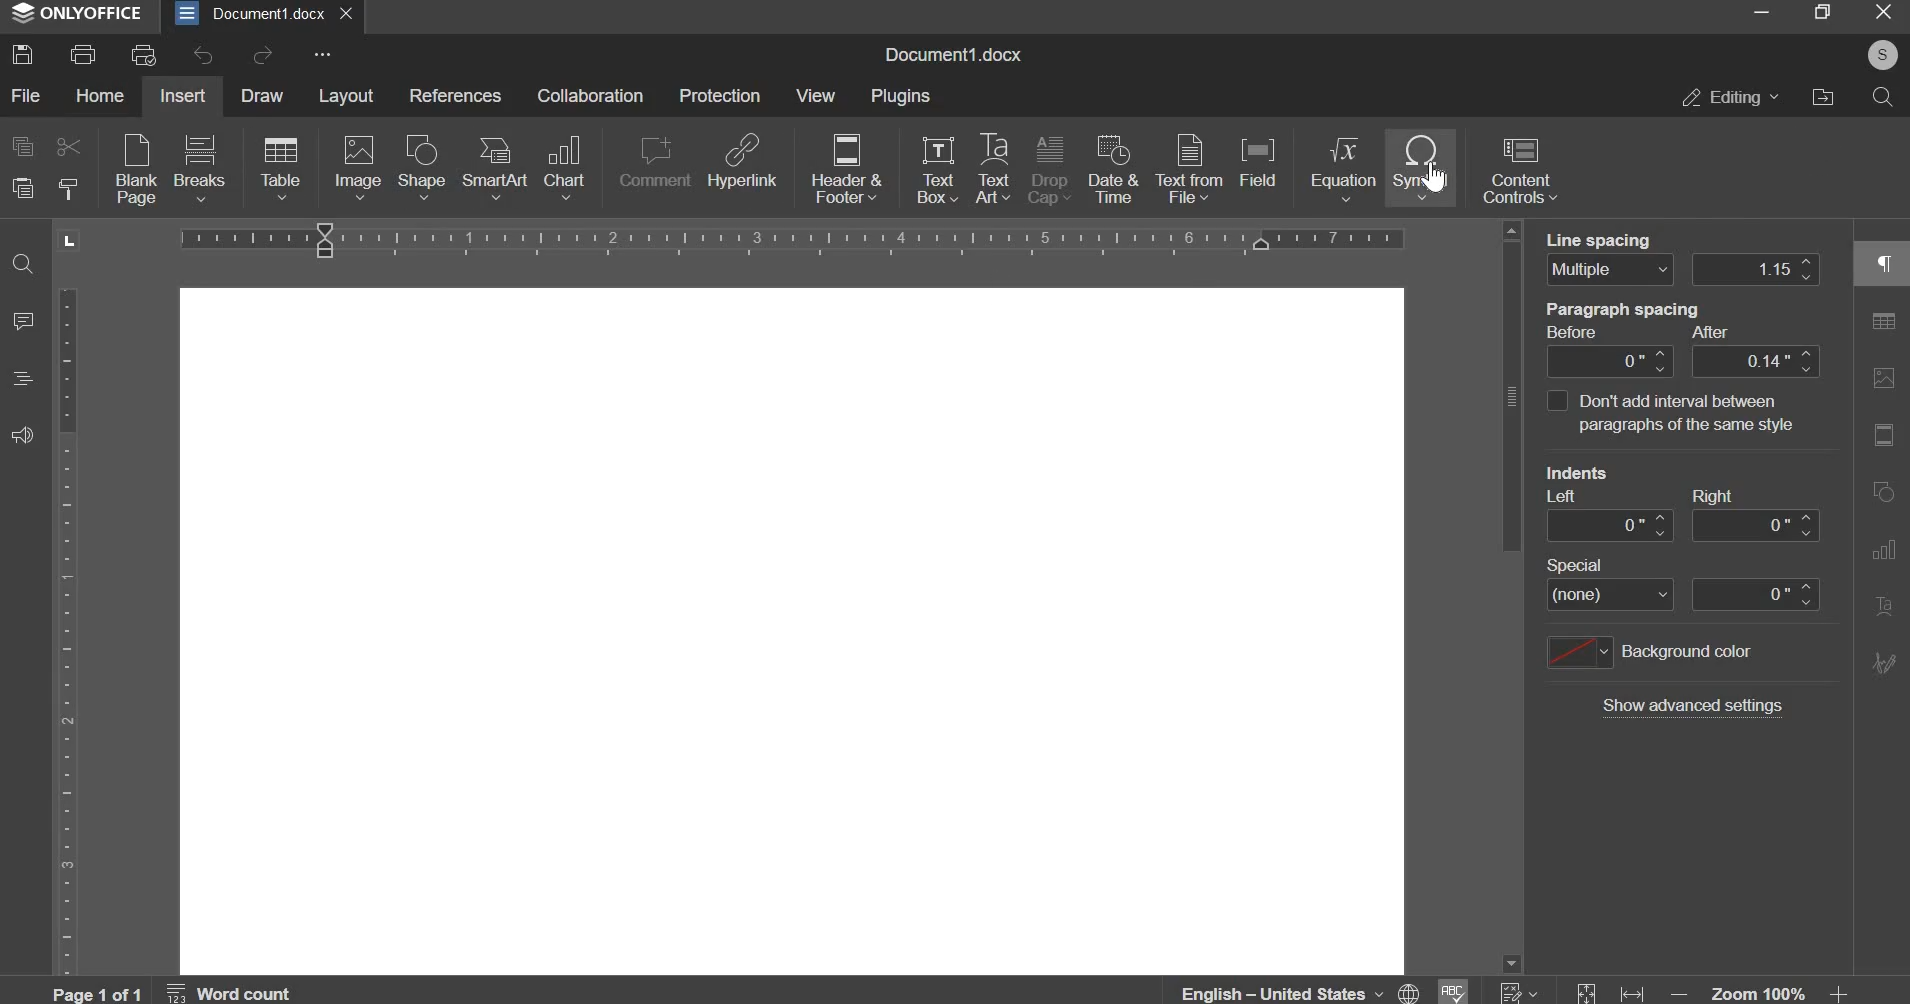  I want to click on print, so click(81, 54).